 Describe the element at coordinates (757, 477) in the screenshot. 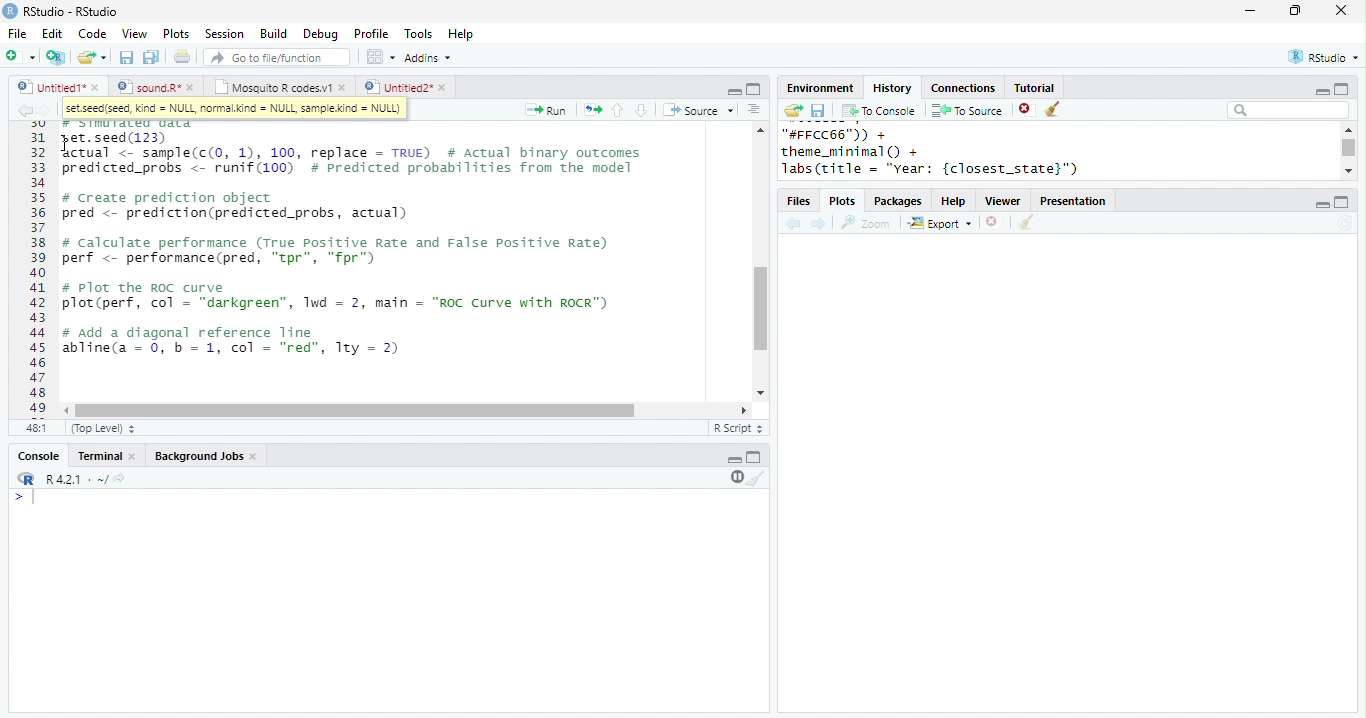

I see `clear` at that location.